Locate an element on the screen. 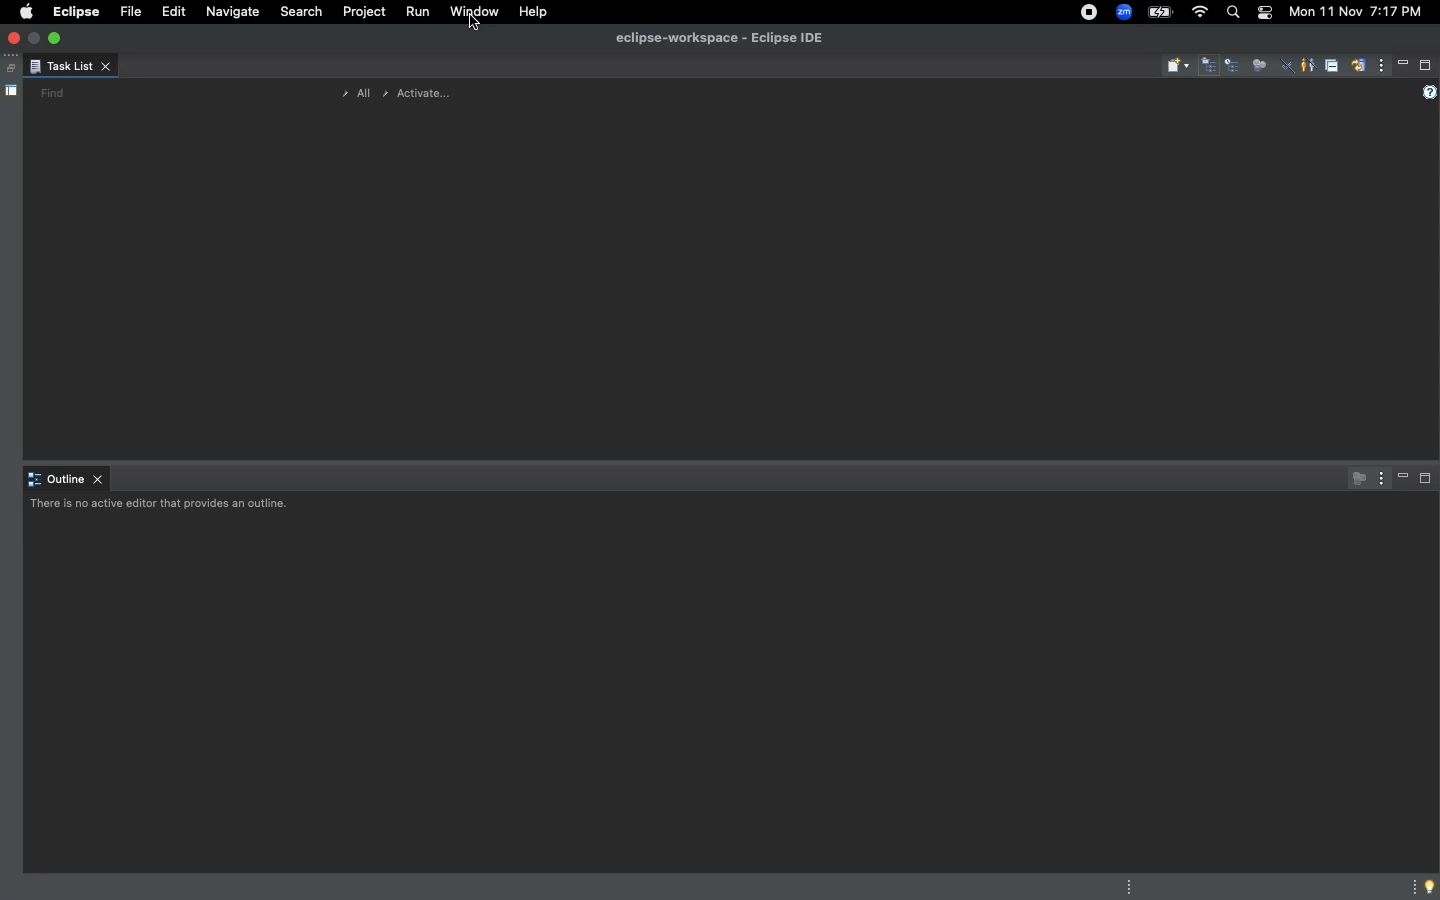  Maximize is located at coordinates (1426, 65).